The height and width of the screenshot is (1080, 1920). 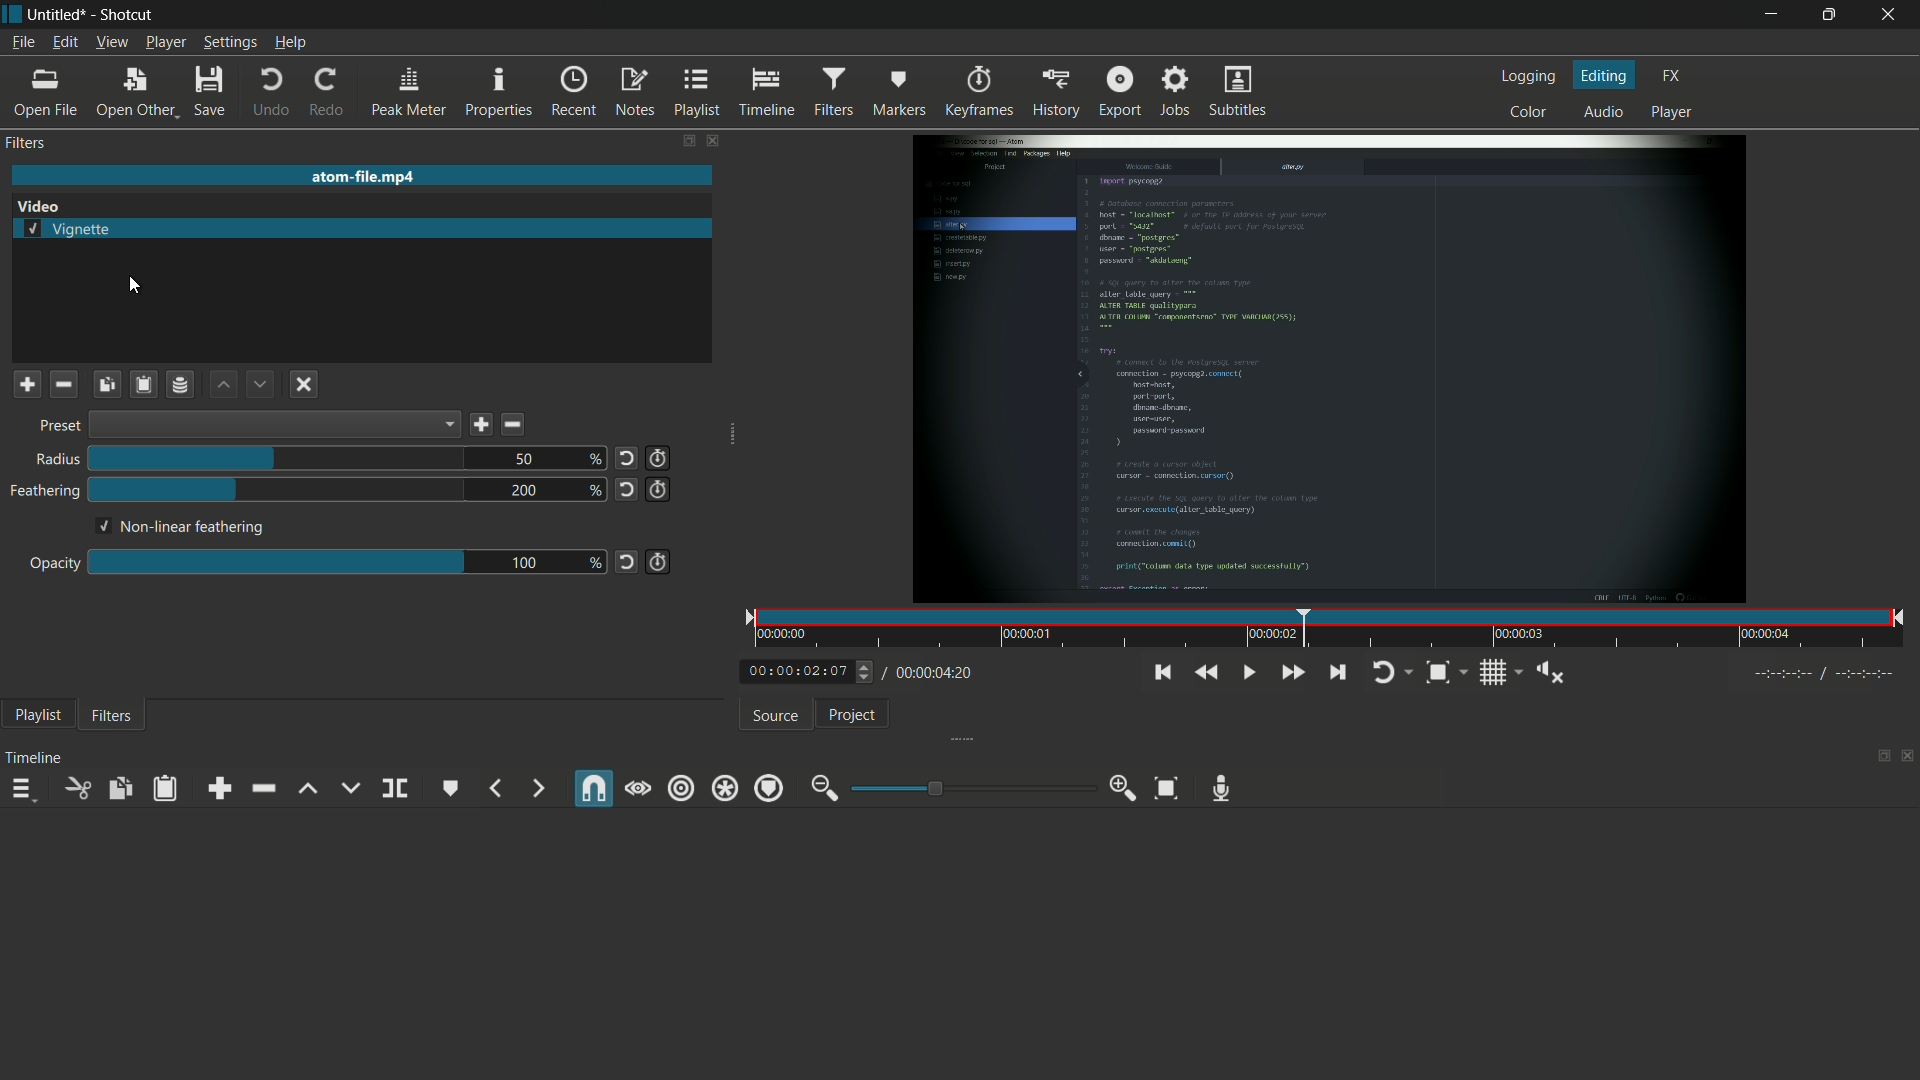 What do you see at coordinates (135, 92) in the screenshot?
I see `open other` at bounding box center [135, 92].